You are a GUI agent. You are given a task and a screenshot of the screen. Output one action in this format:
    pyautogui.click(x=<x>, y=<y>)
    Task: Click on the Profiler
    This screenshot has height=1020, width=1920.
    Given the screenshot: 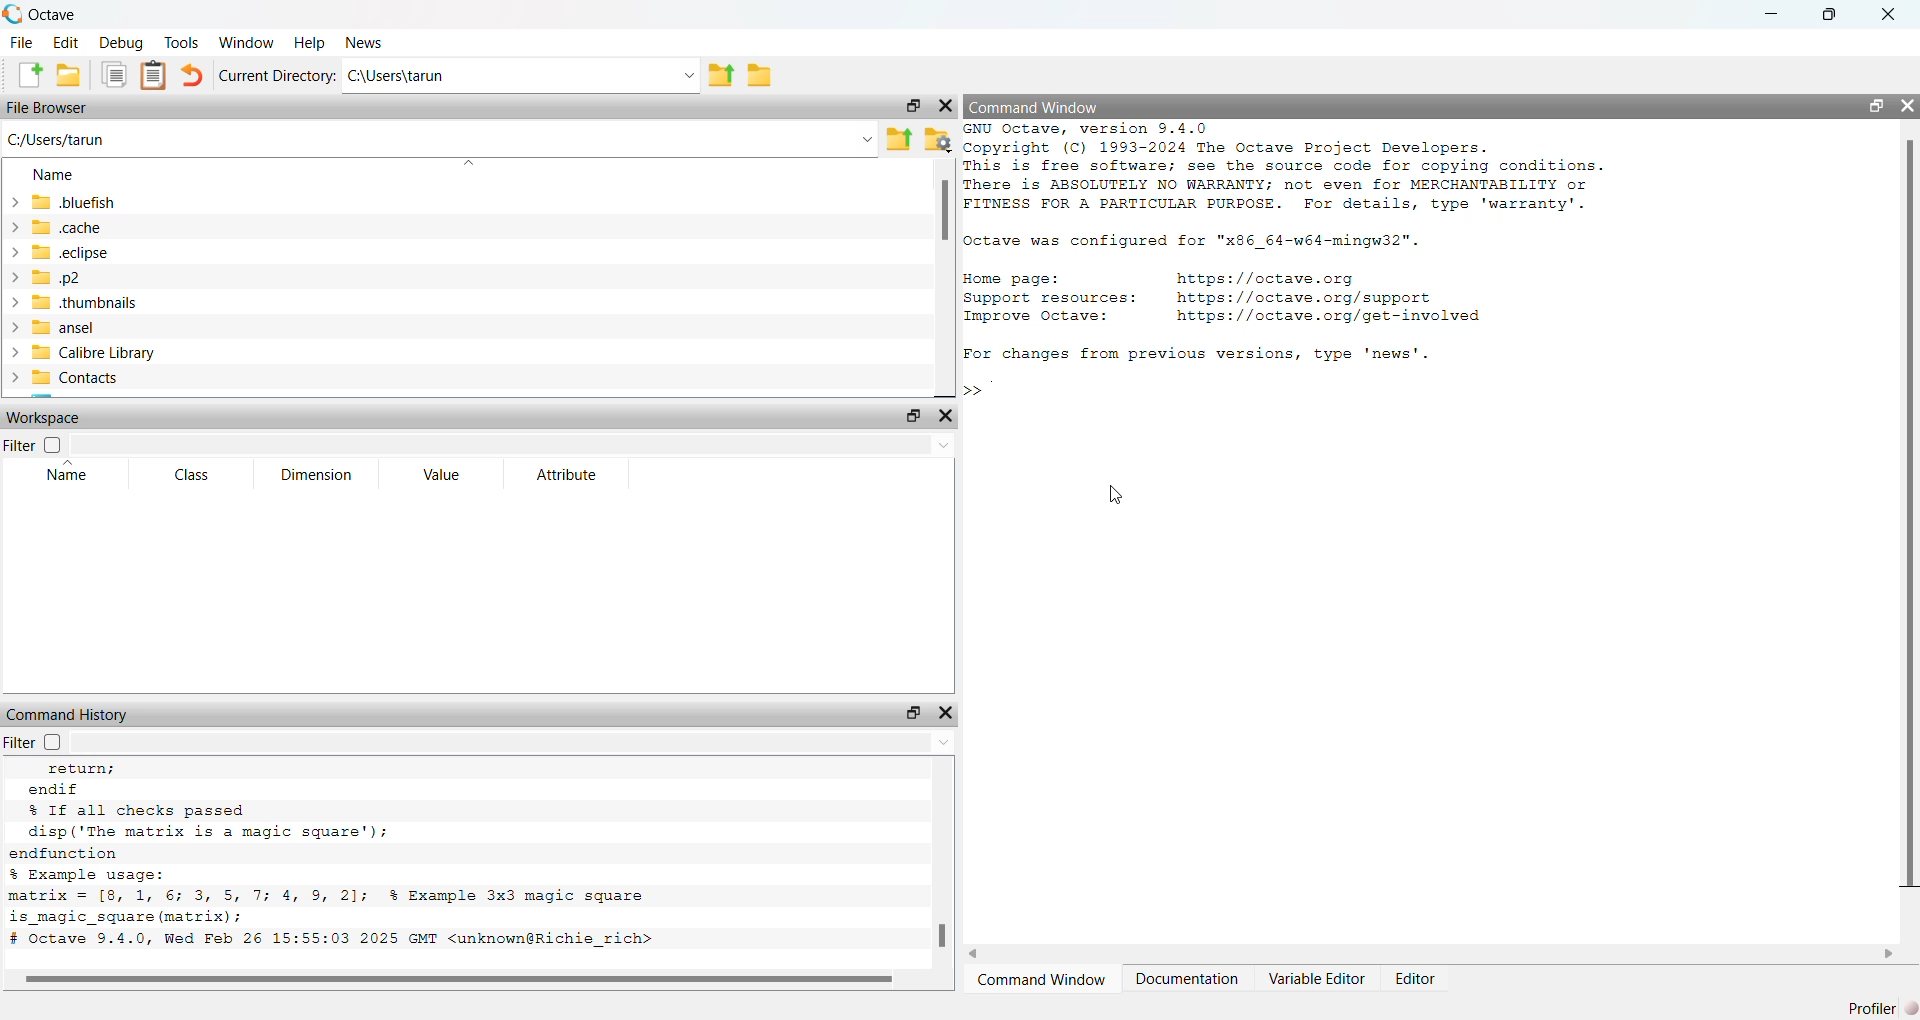 What is the action you would take?
    pyautogui.click(x=1879, y=1008)
    